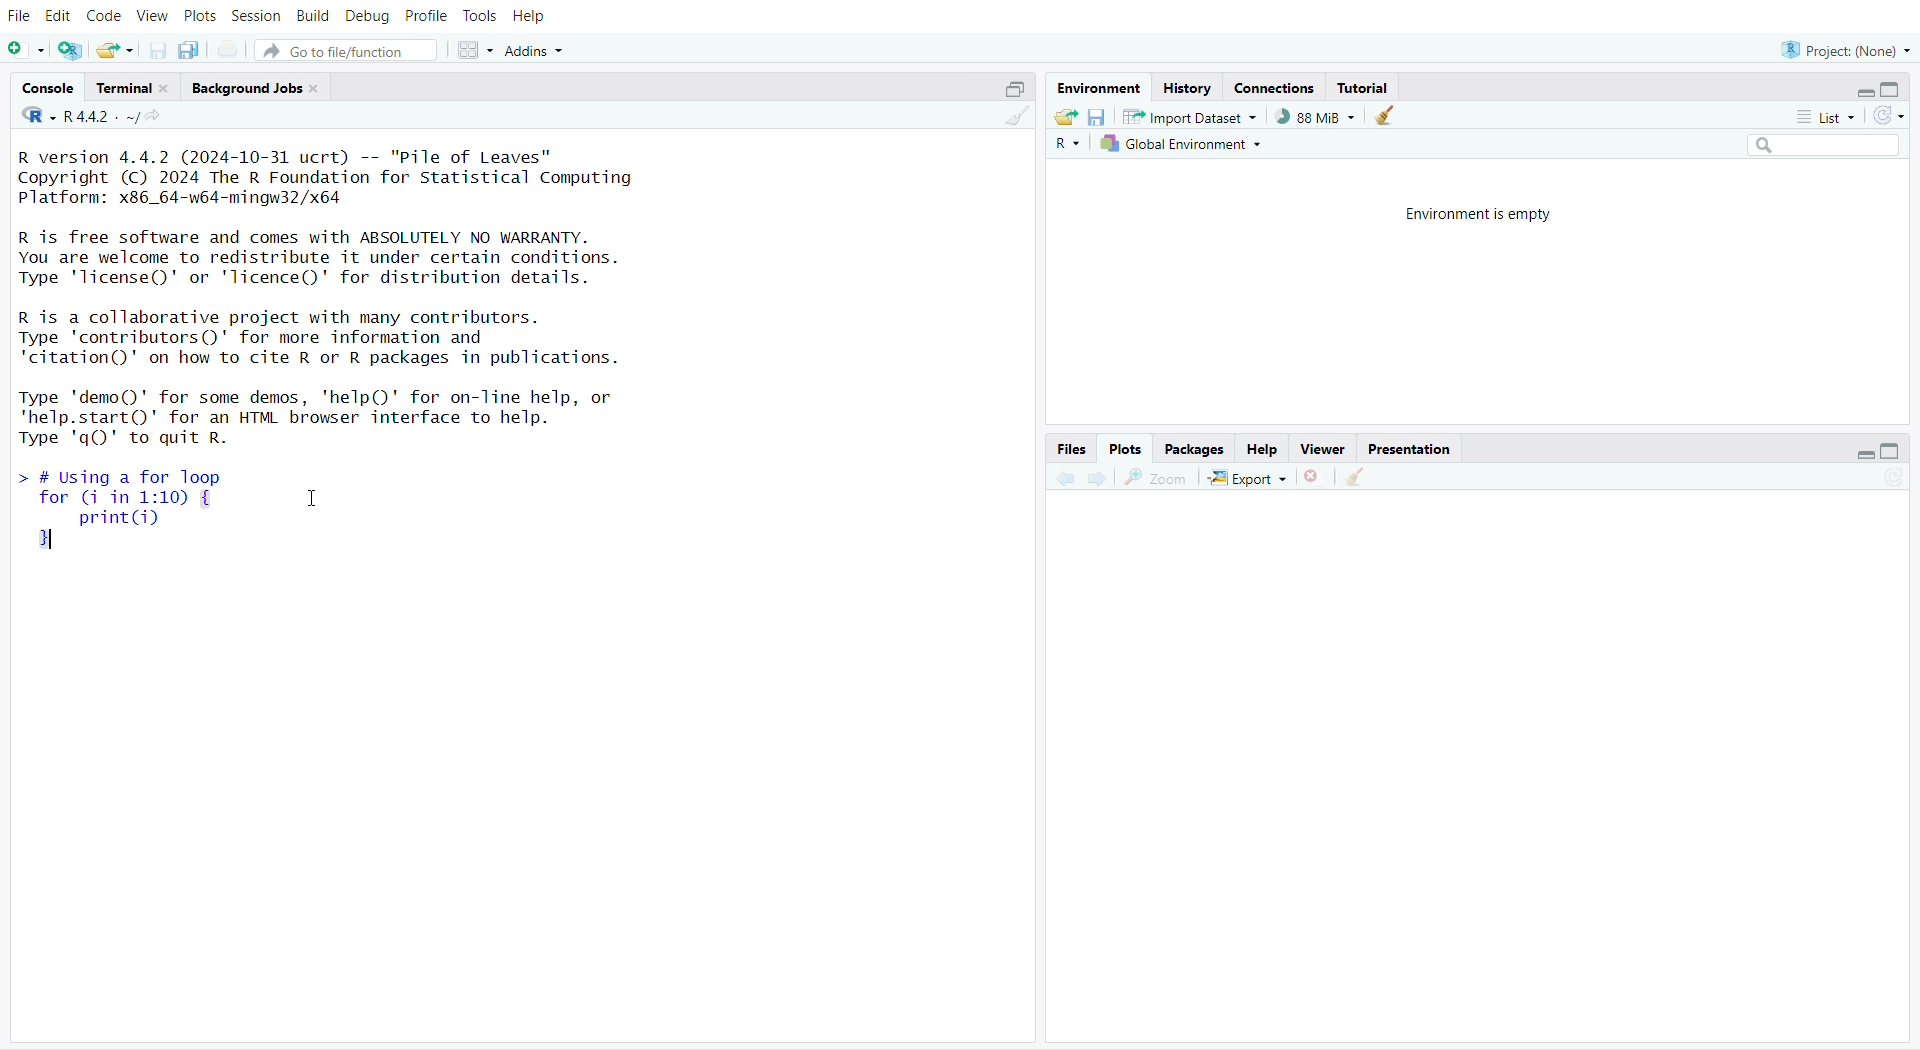 This screenshot has width=1920, height=1050. What do you see at coordinates (1844, 50) in the screenshot?
I see `project (None)` at bounding box center [1844, 50].